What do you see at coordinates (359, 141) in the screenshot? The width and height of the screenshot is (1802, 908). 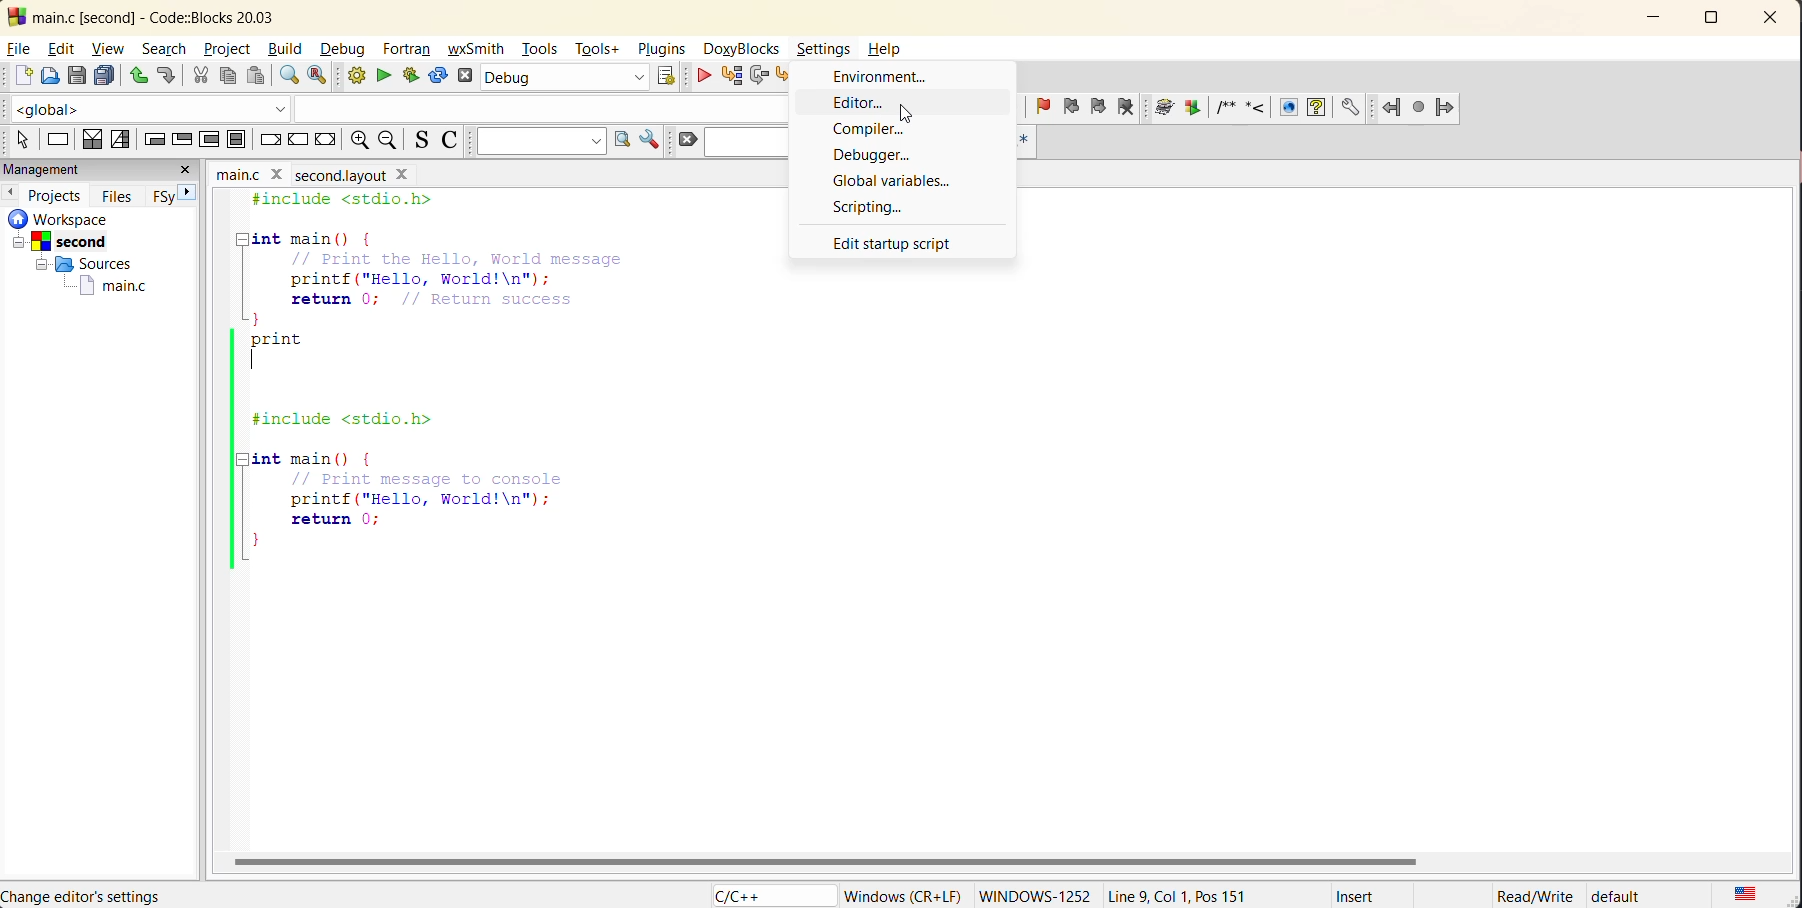 I see `zoom out` at bounding box center [359, 141].